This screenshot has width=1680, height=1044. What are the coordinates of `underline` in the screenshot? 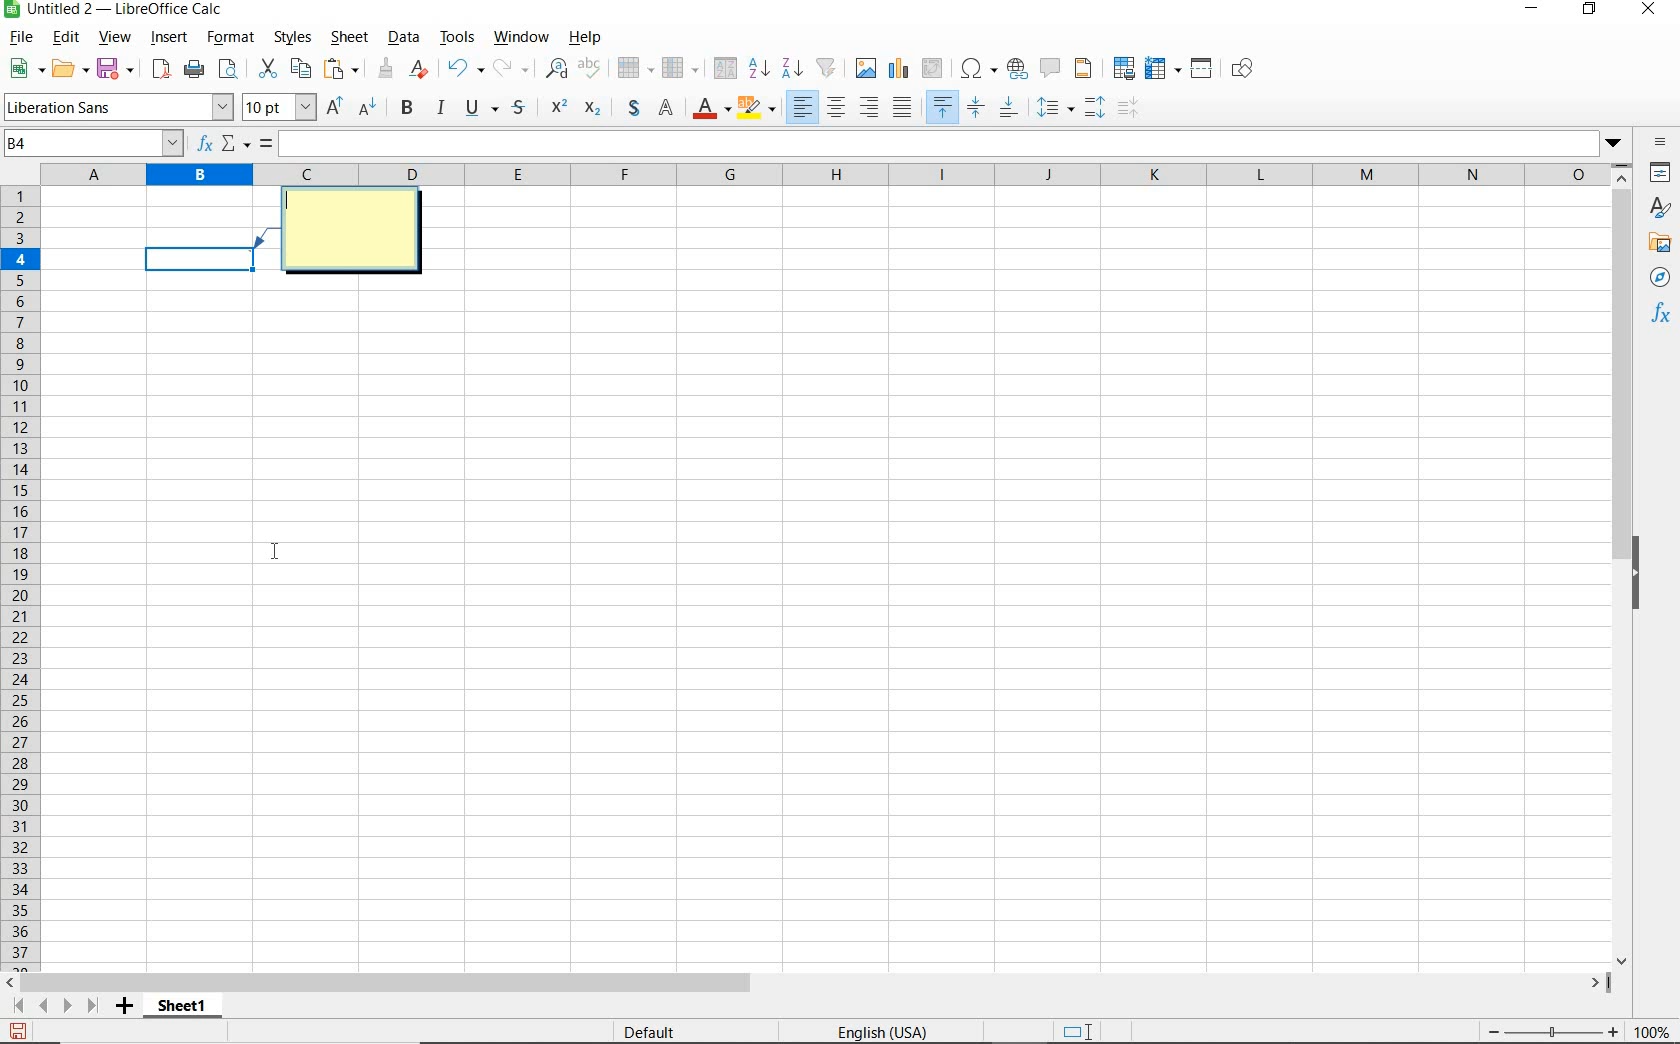 It's located at (472, 108).